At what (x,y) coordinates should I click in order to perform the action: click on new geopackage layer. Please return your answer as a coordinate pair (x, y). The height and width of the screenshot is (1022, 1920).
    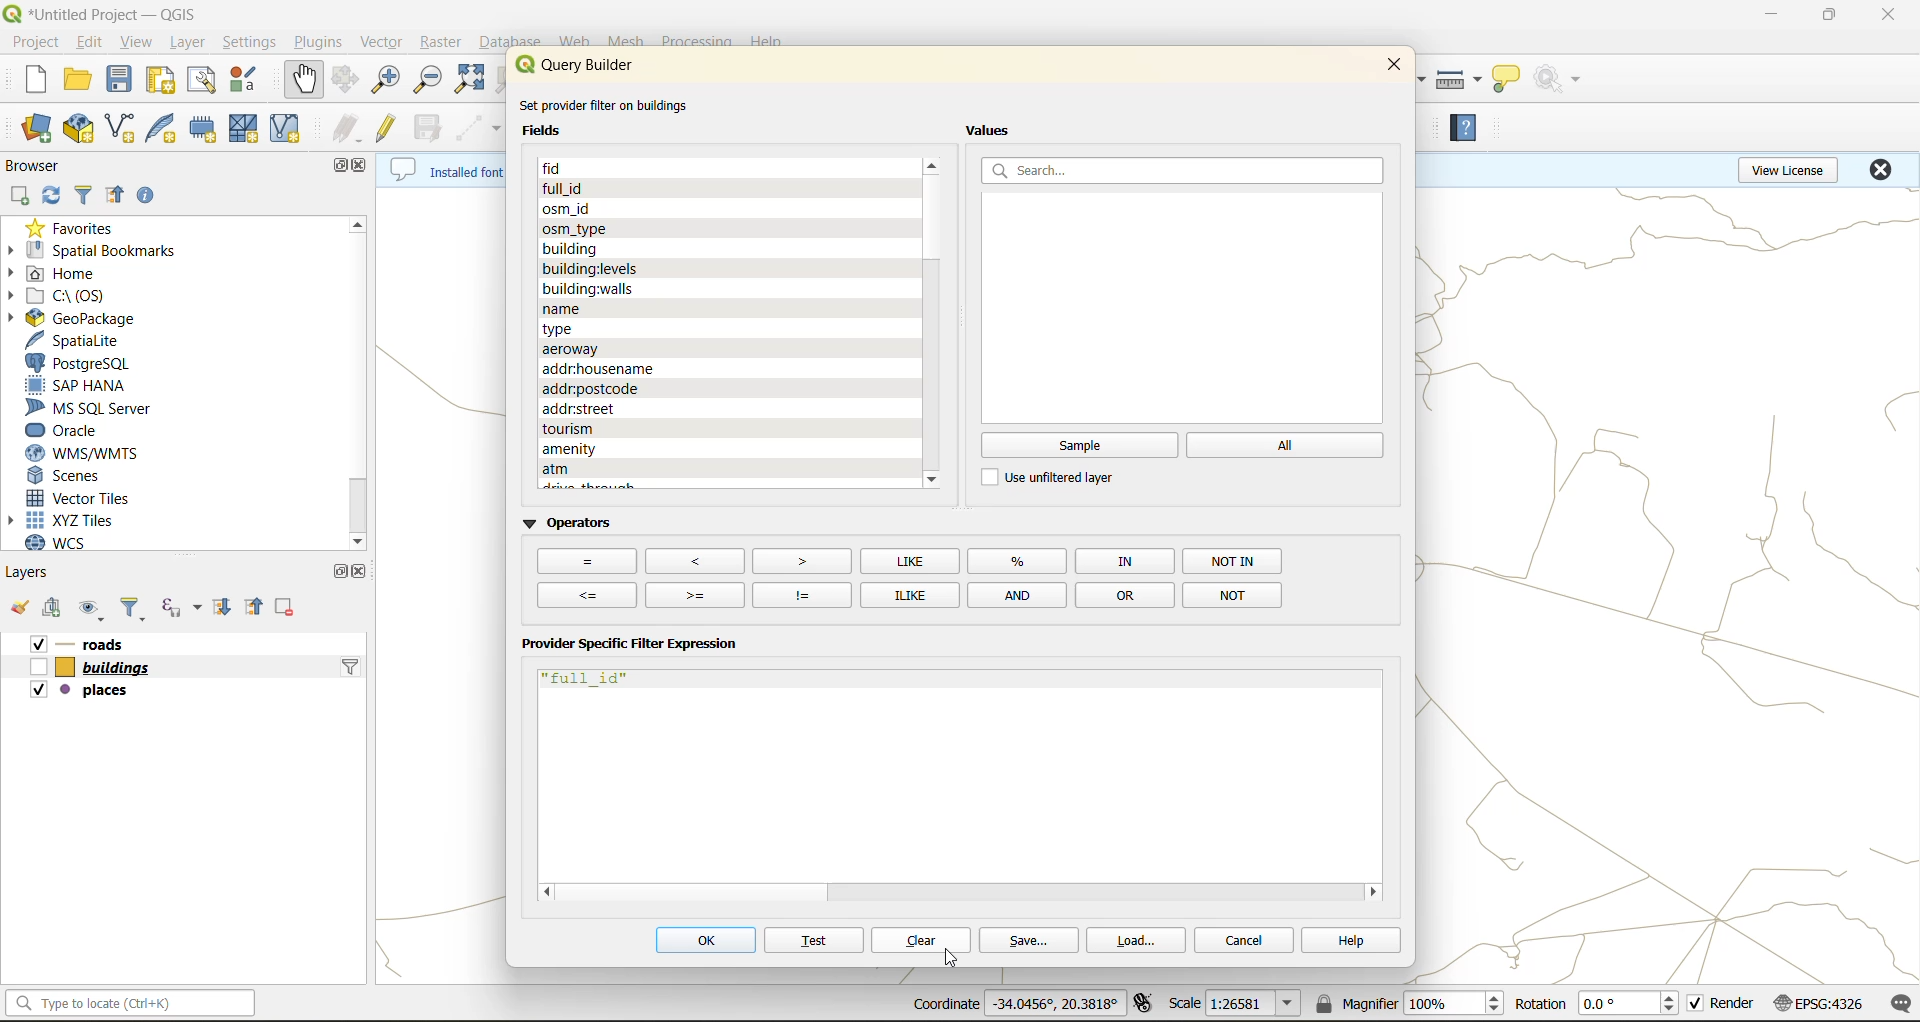
    Looking at the image, I should click on (81, 129).